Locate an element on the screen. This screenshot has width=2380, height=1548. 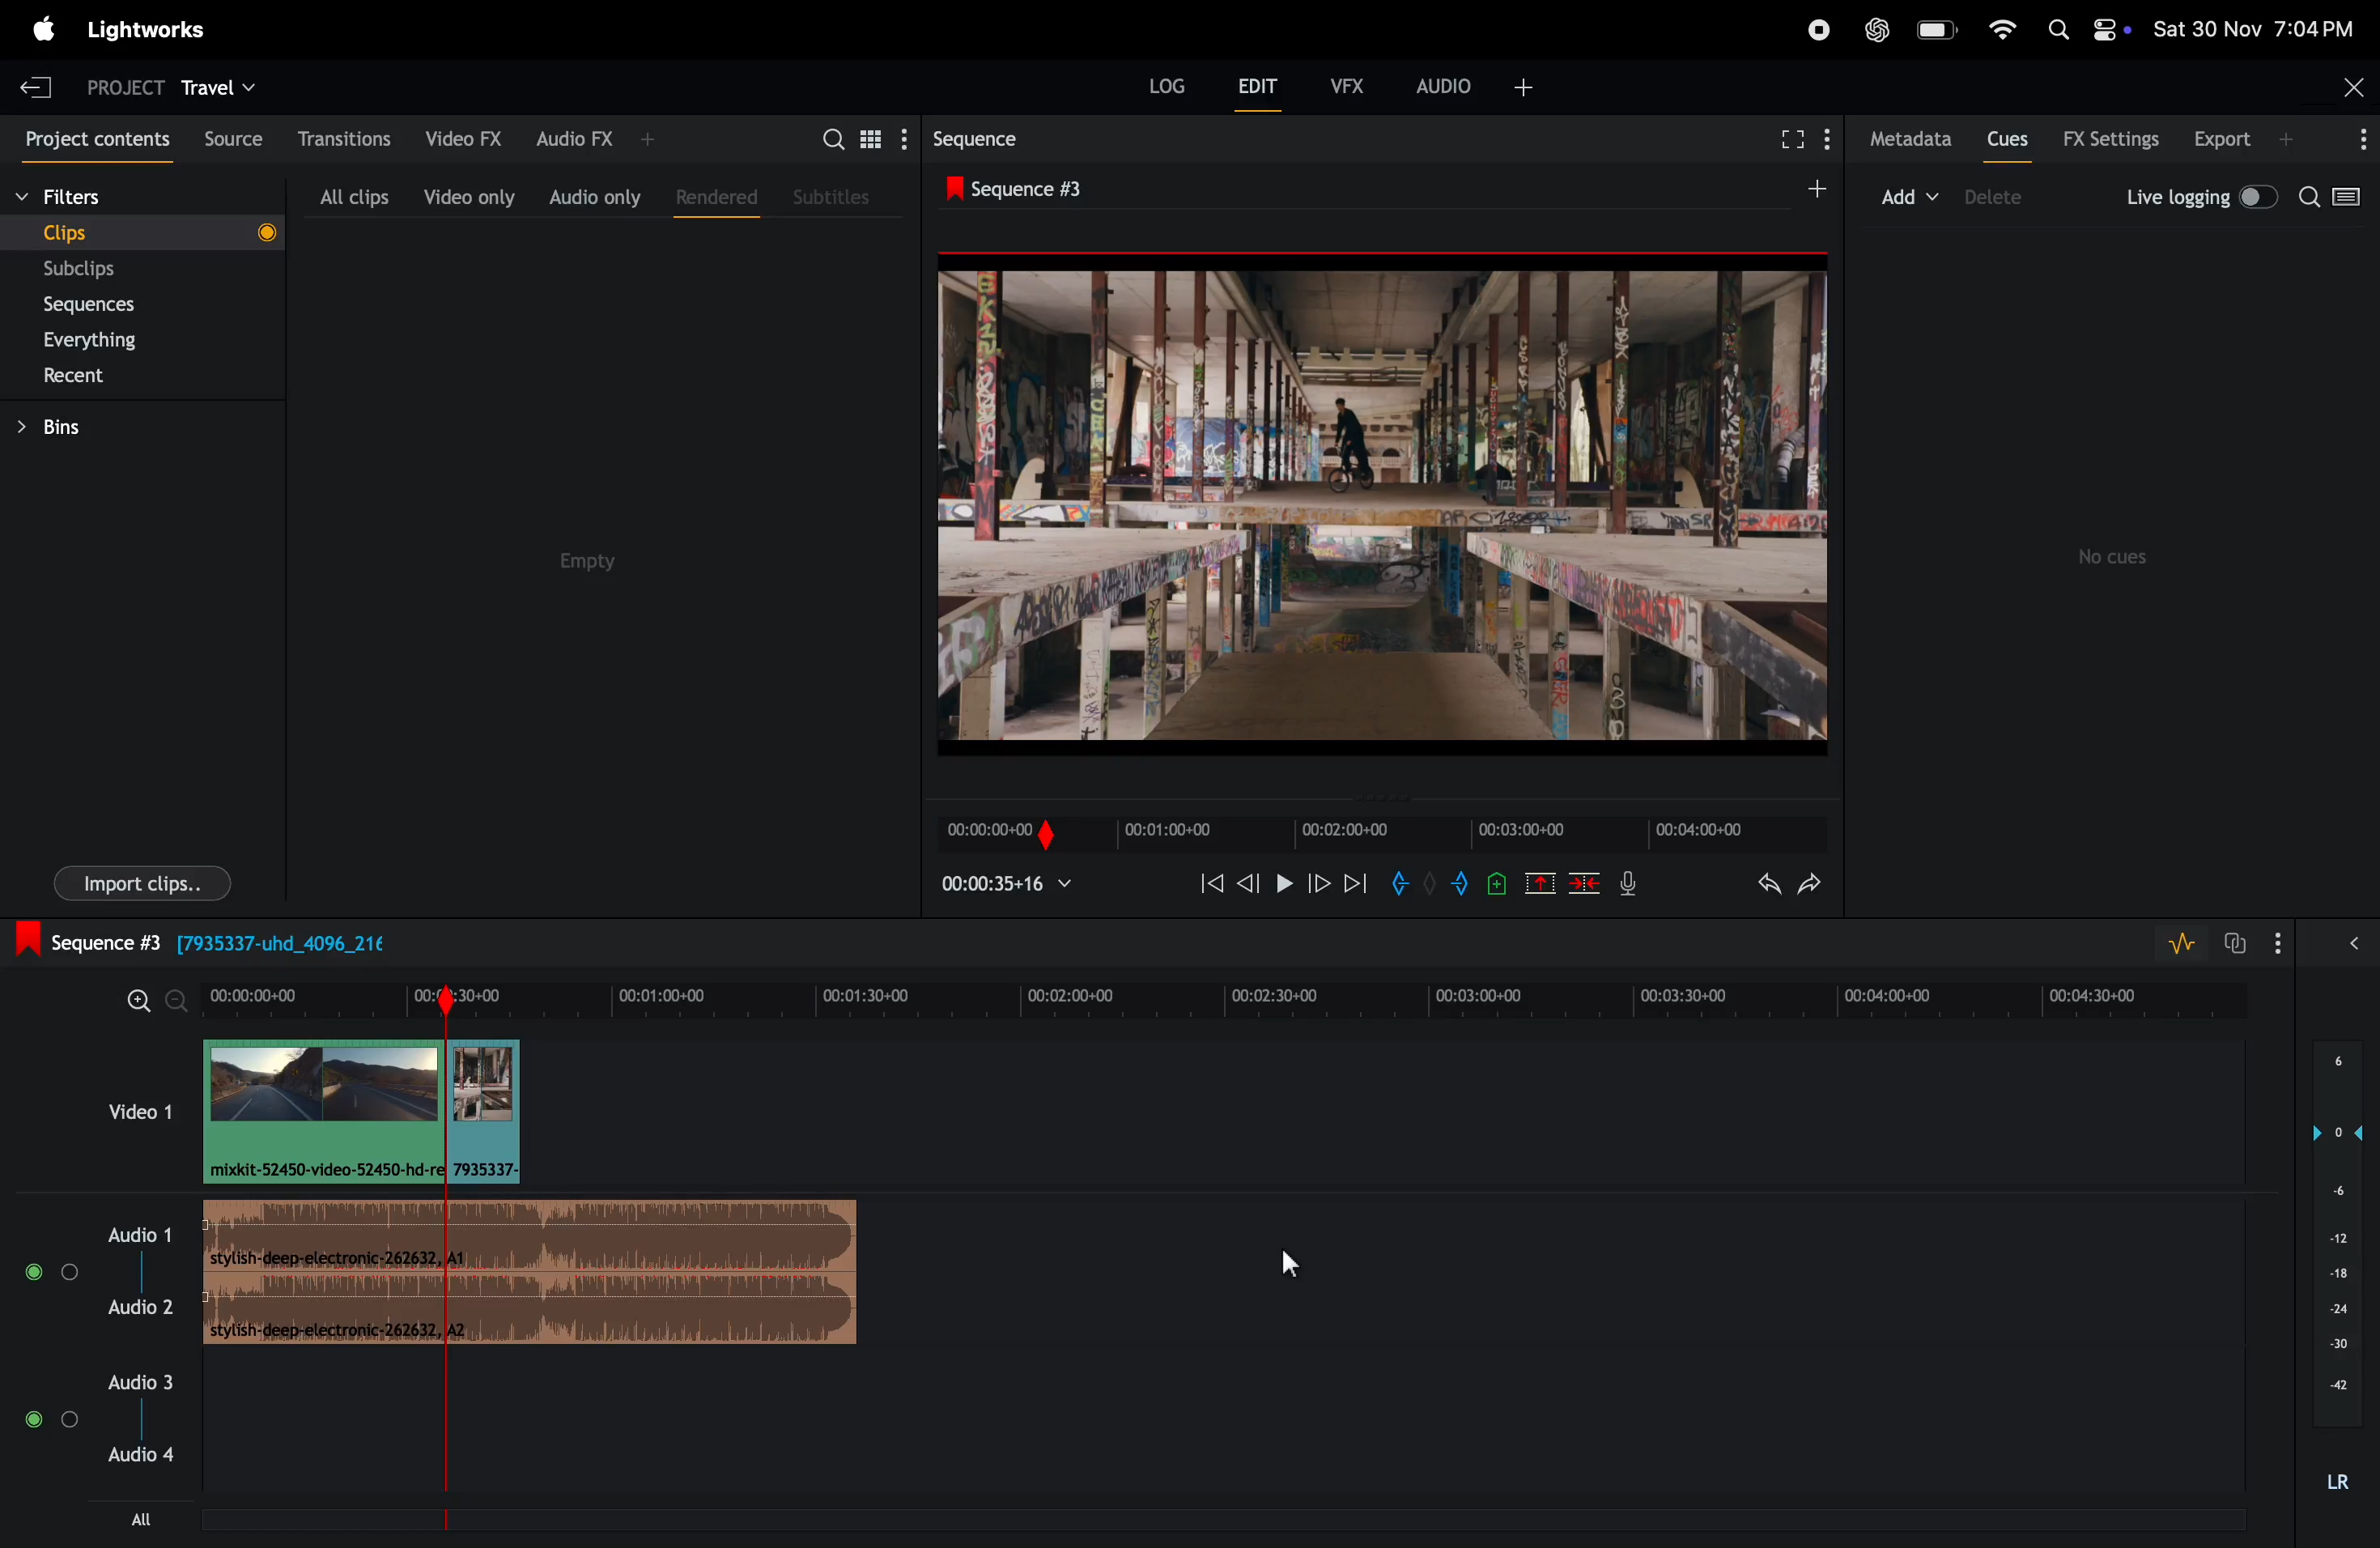
no cues is located at coordinates (2119, 557).